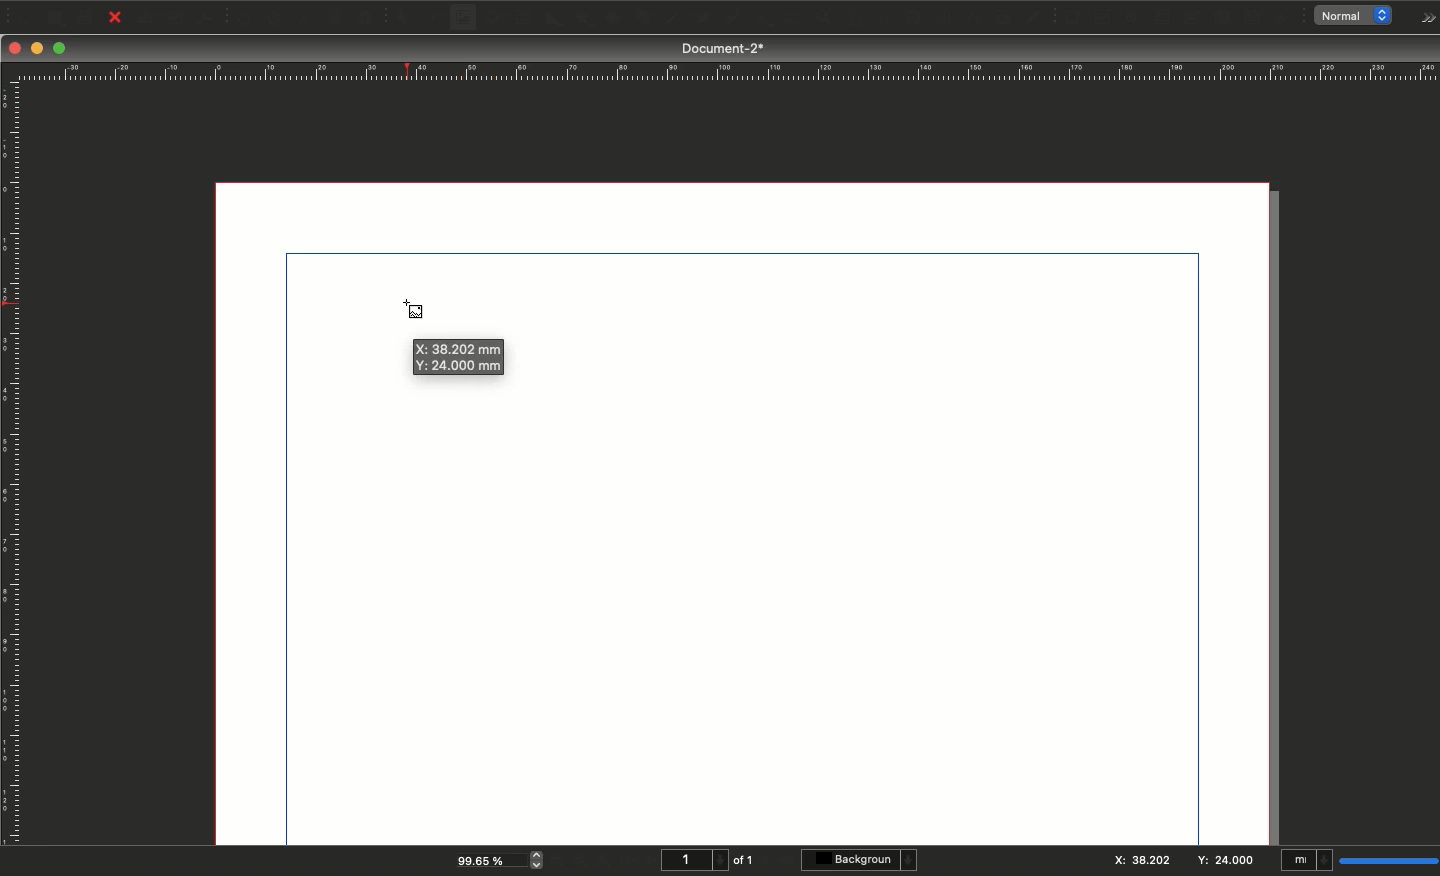  I want to click on Select item, so click(404, 19).